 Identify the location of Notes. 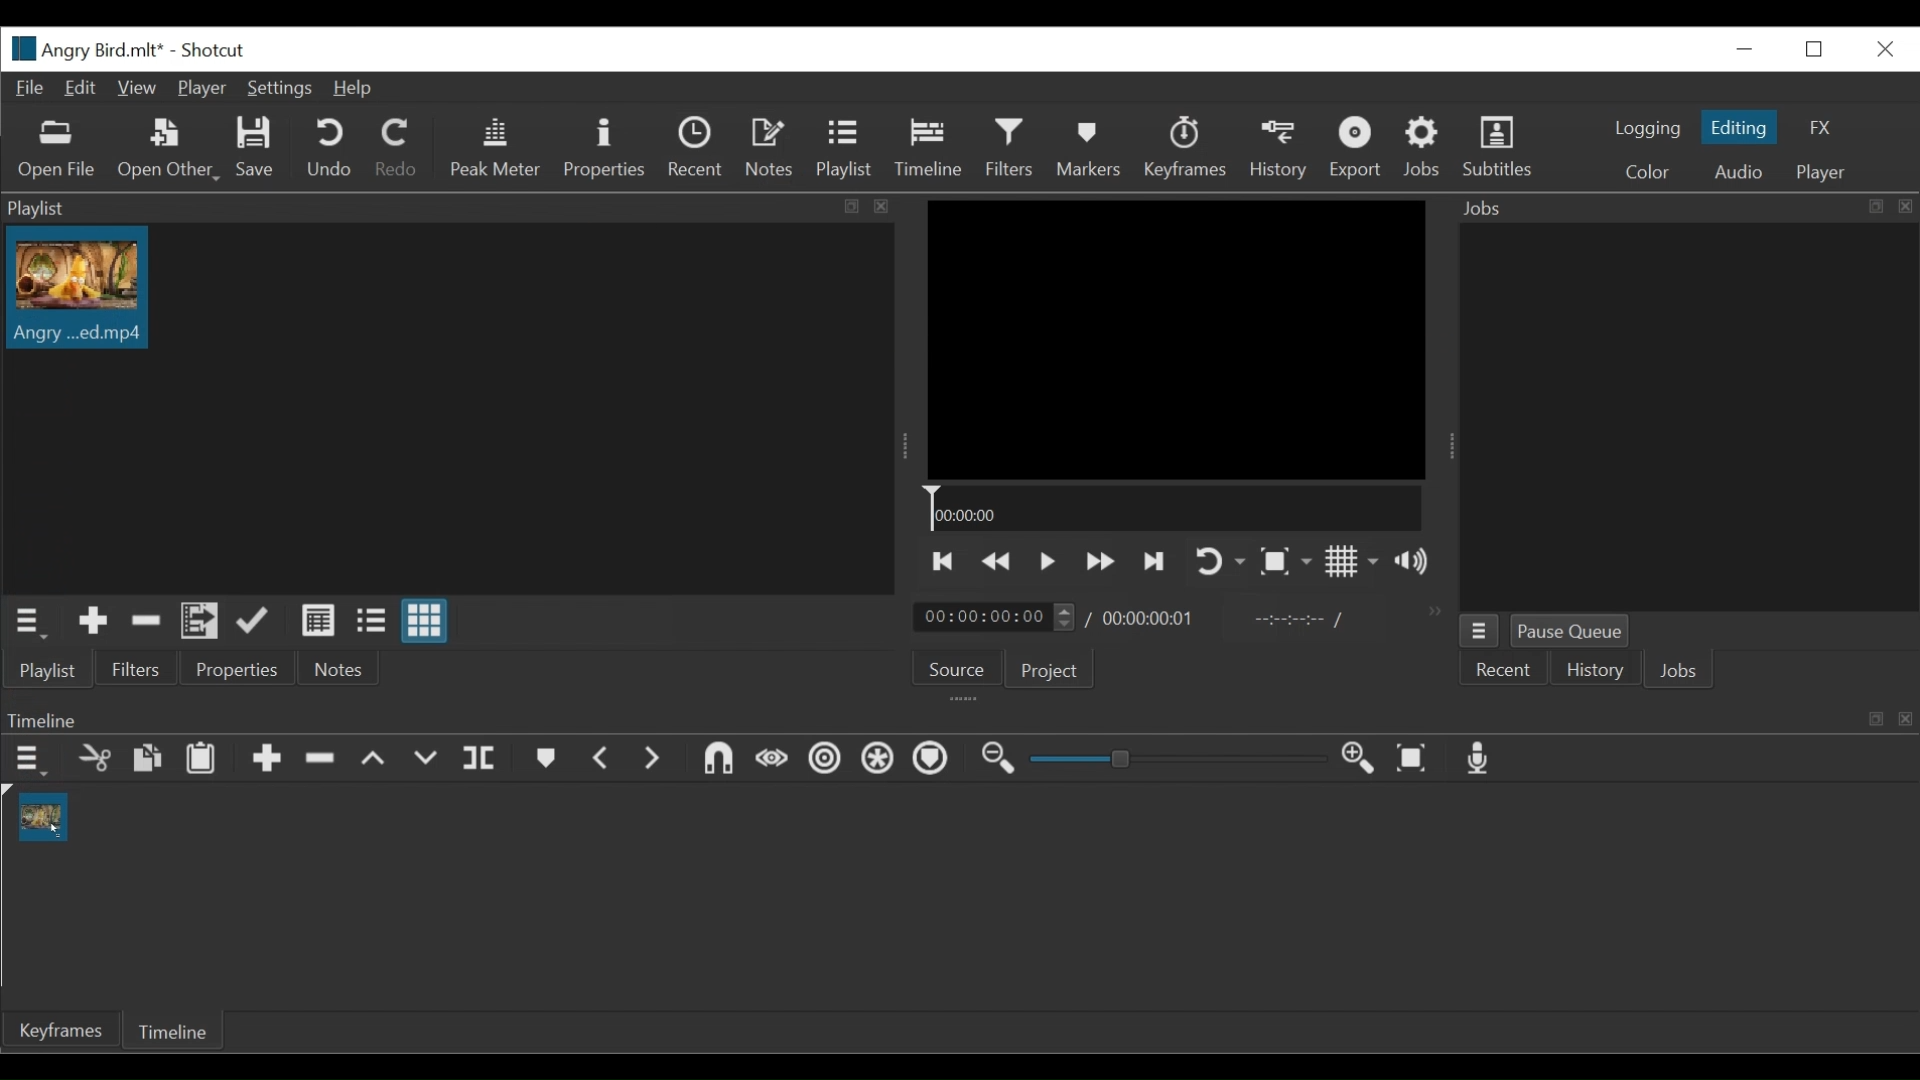
(770, 147).